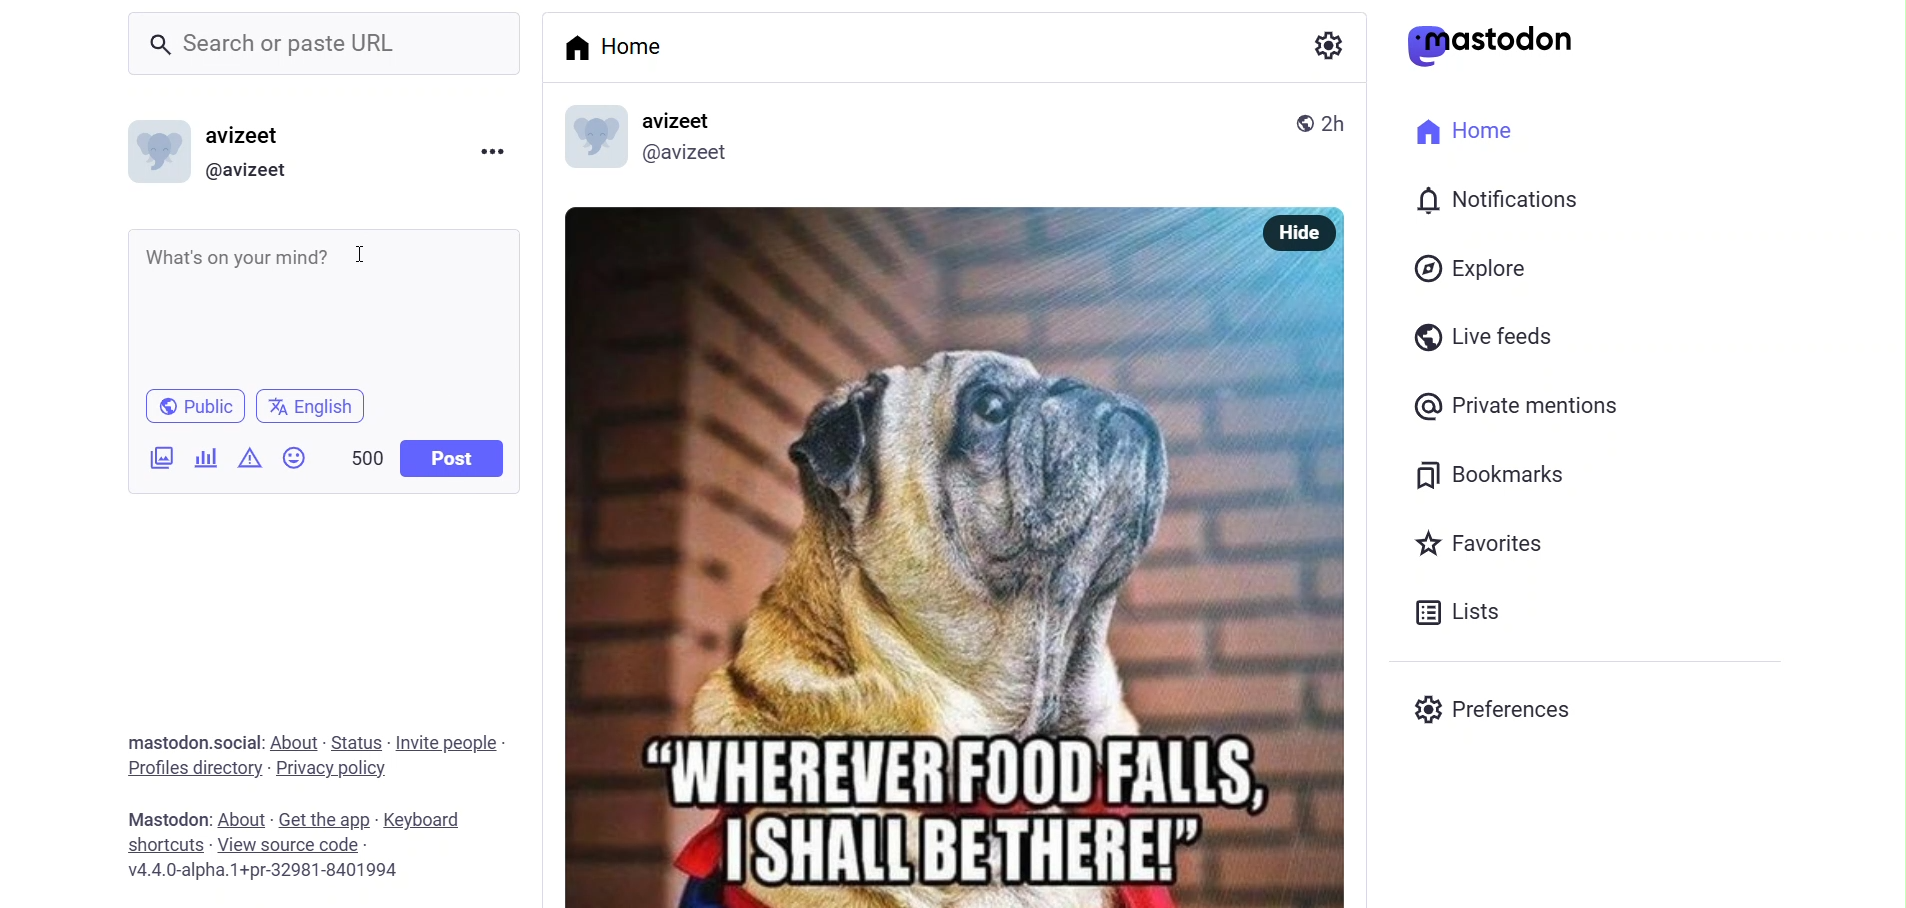  I want to click on search, so click(316, 46).